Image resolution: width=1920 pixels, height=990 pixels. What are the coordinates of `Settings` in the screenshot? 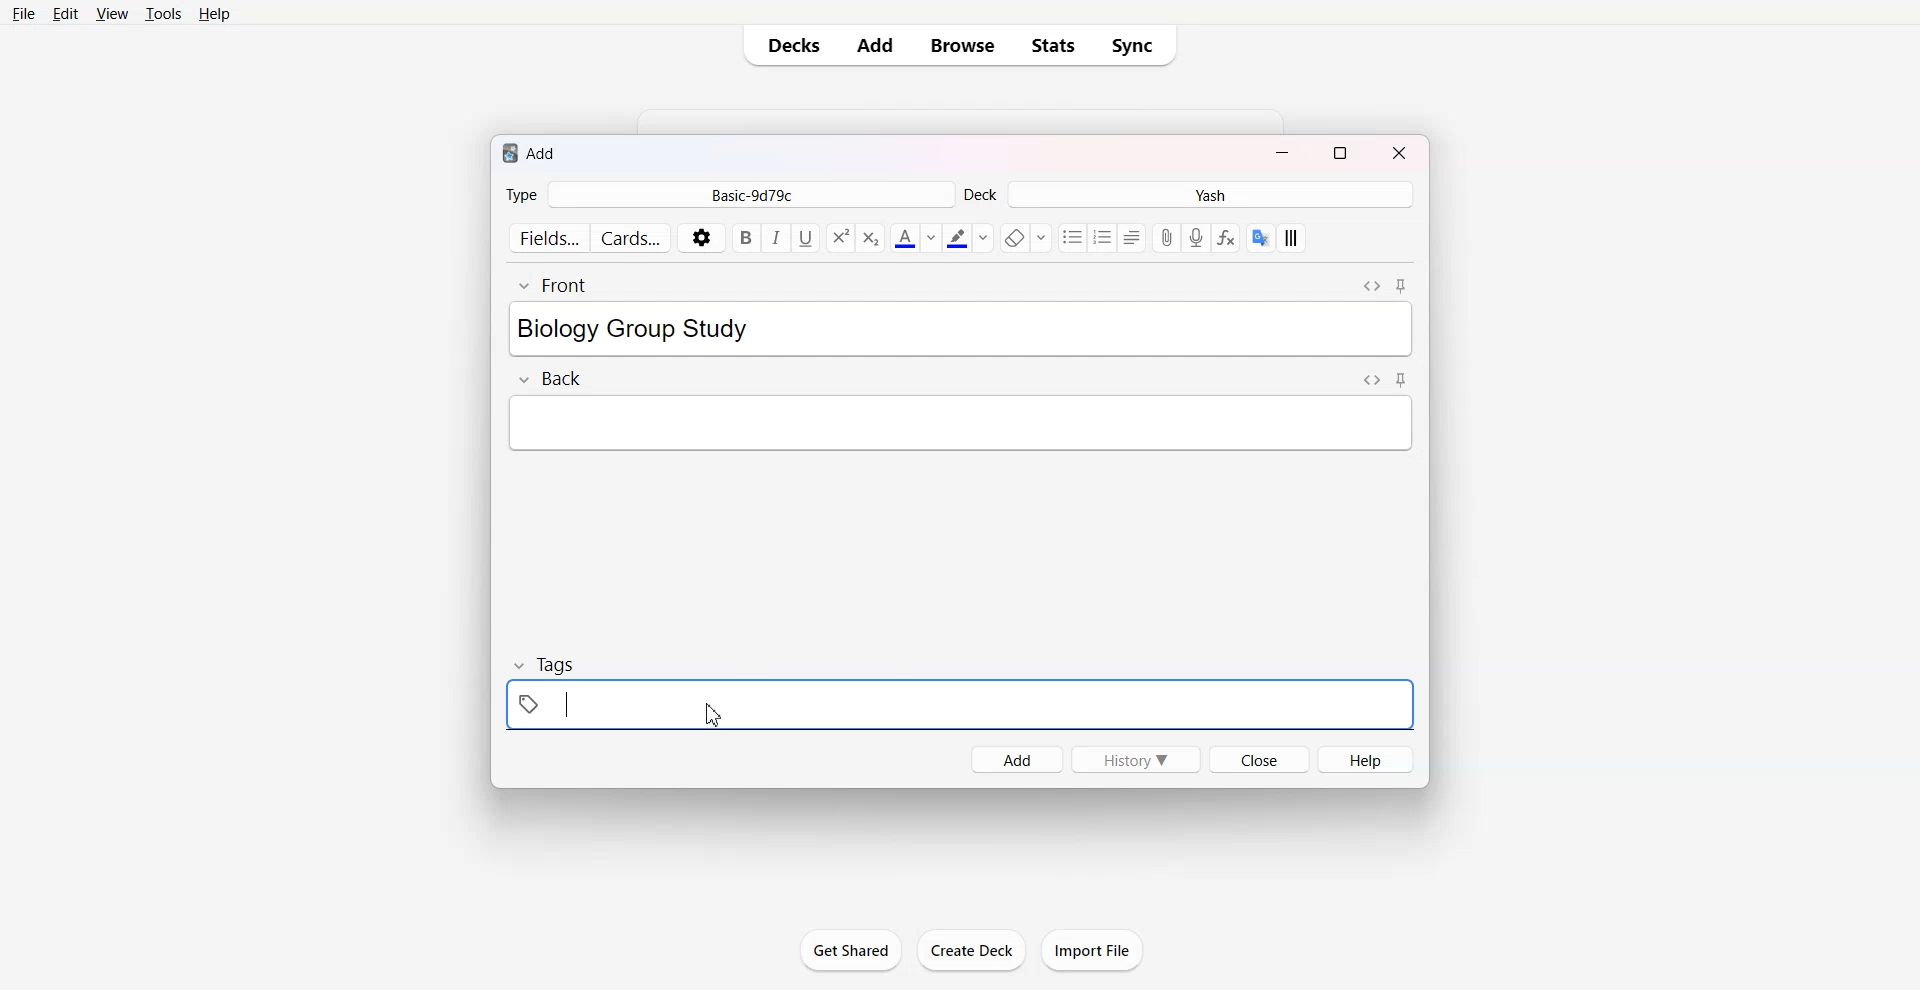 It's located at (702, 237).